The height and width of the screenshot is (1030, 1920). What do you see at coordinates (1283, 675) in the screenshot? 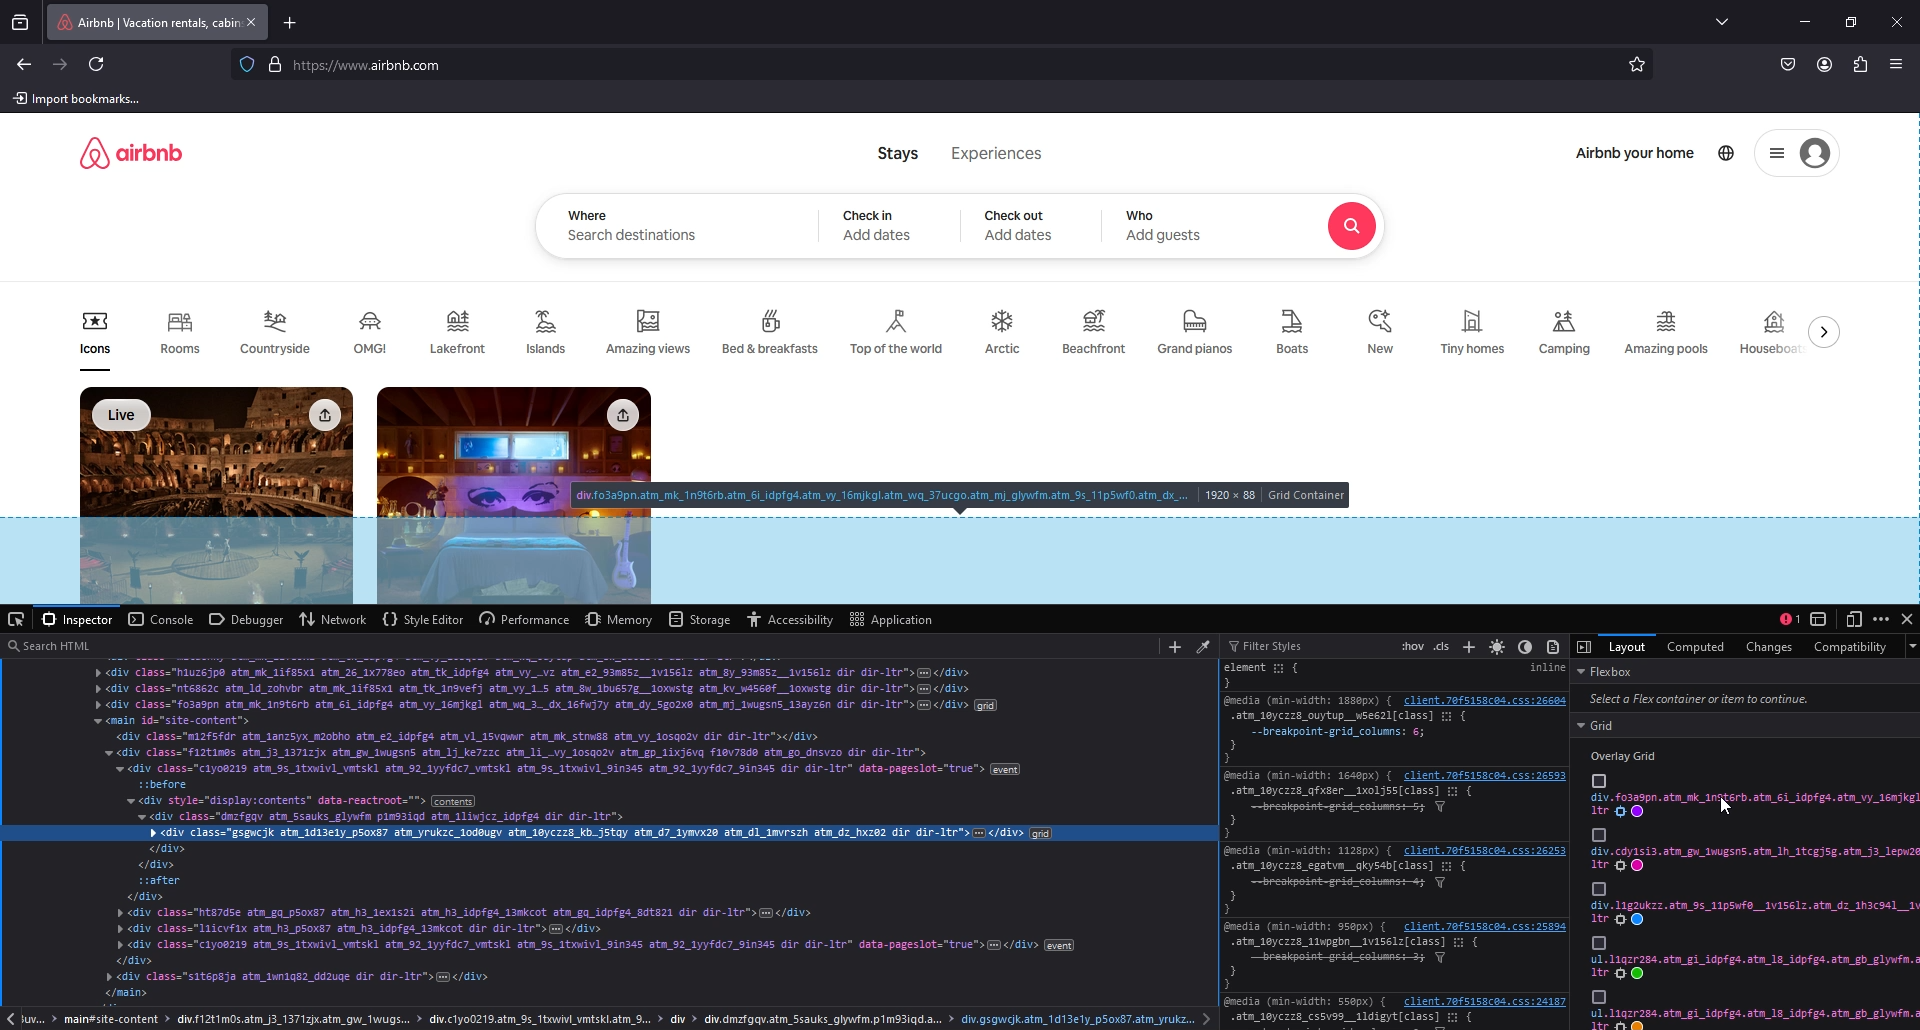
I see `elements` at bounding box center [1283, 675].